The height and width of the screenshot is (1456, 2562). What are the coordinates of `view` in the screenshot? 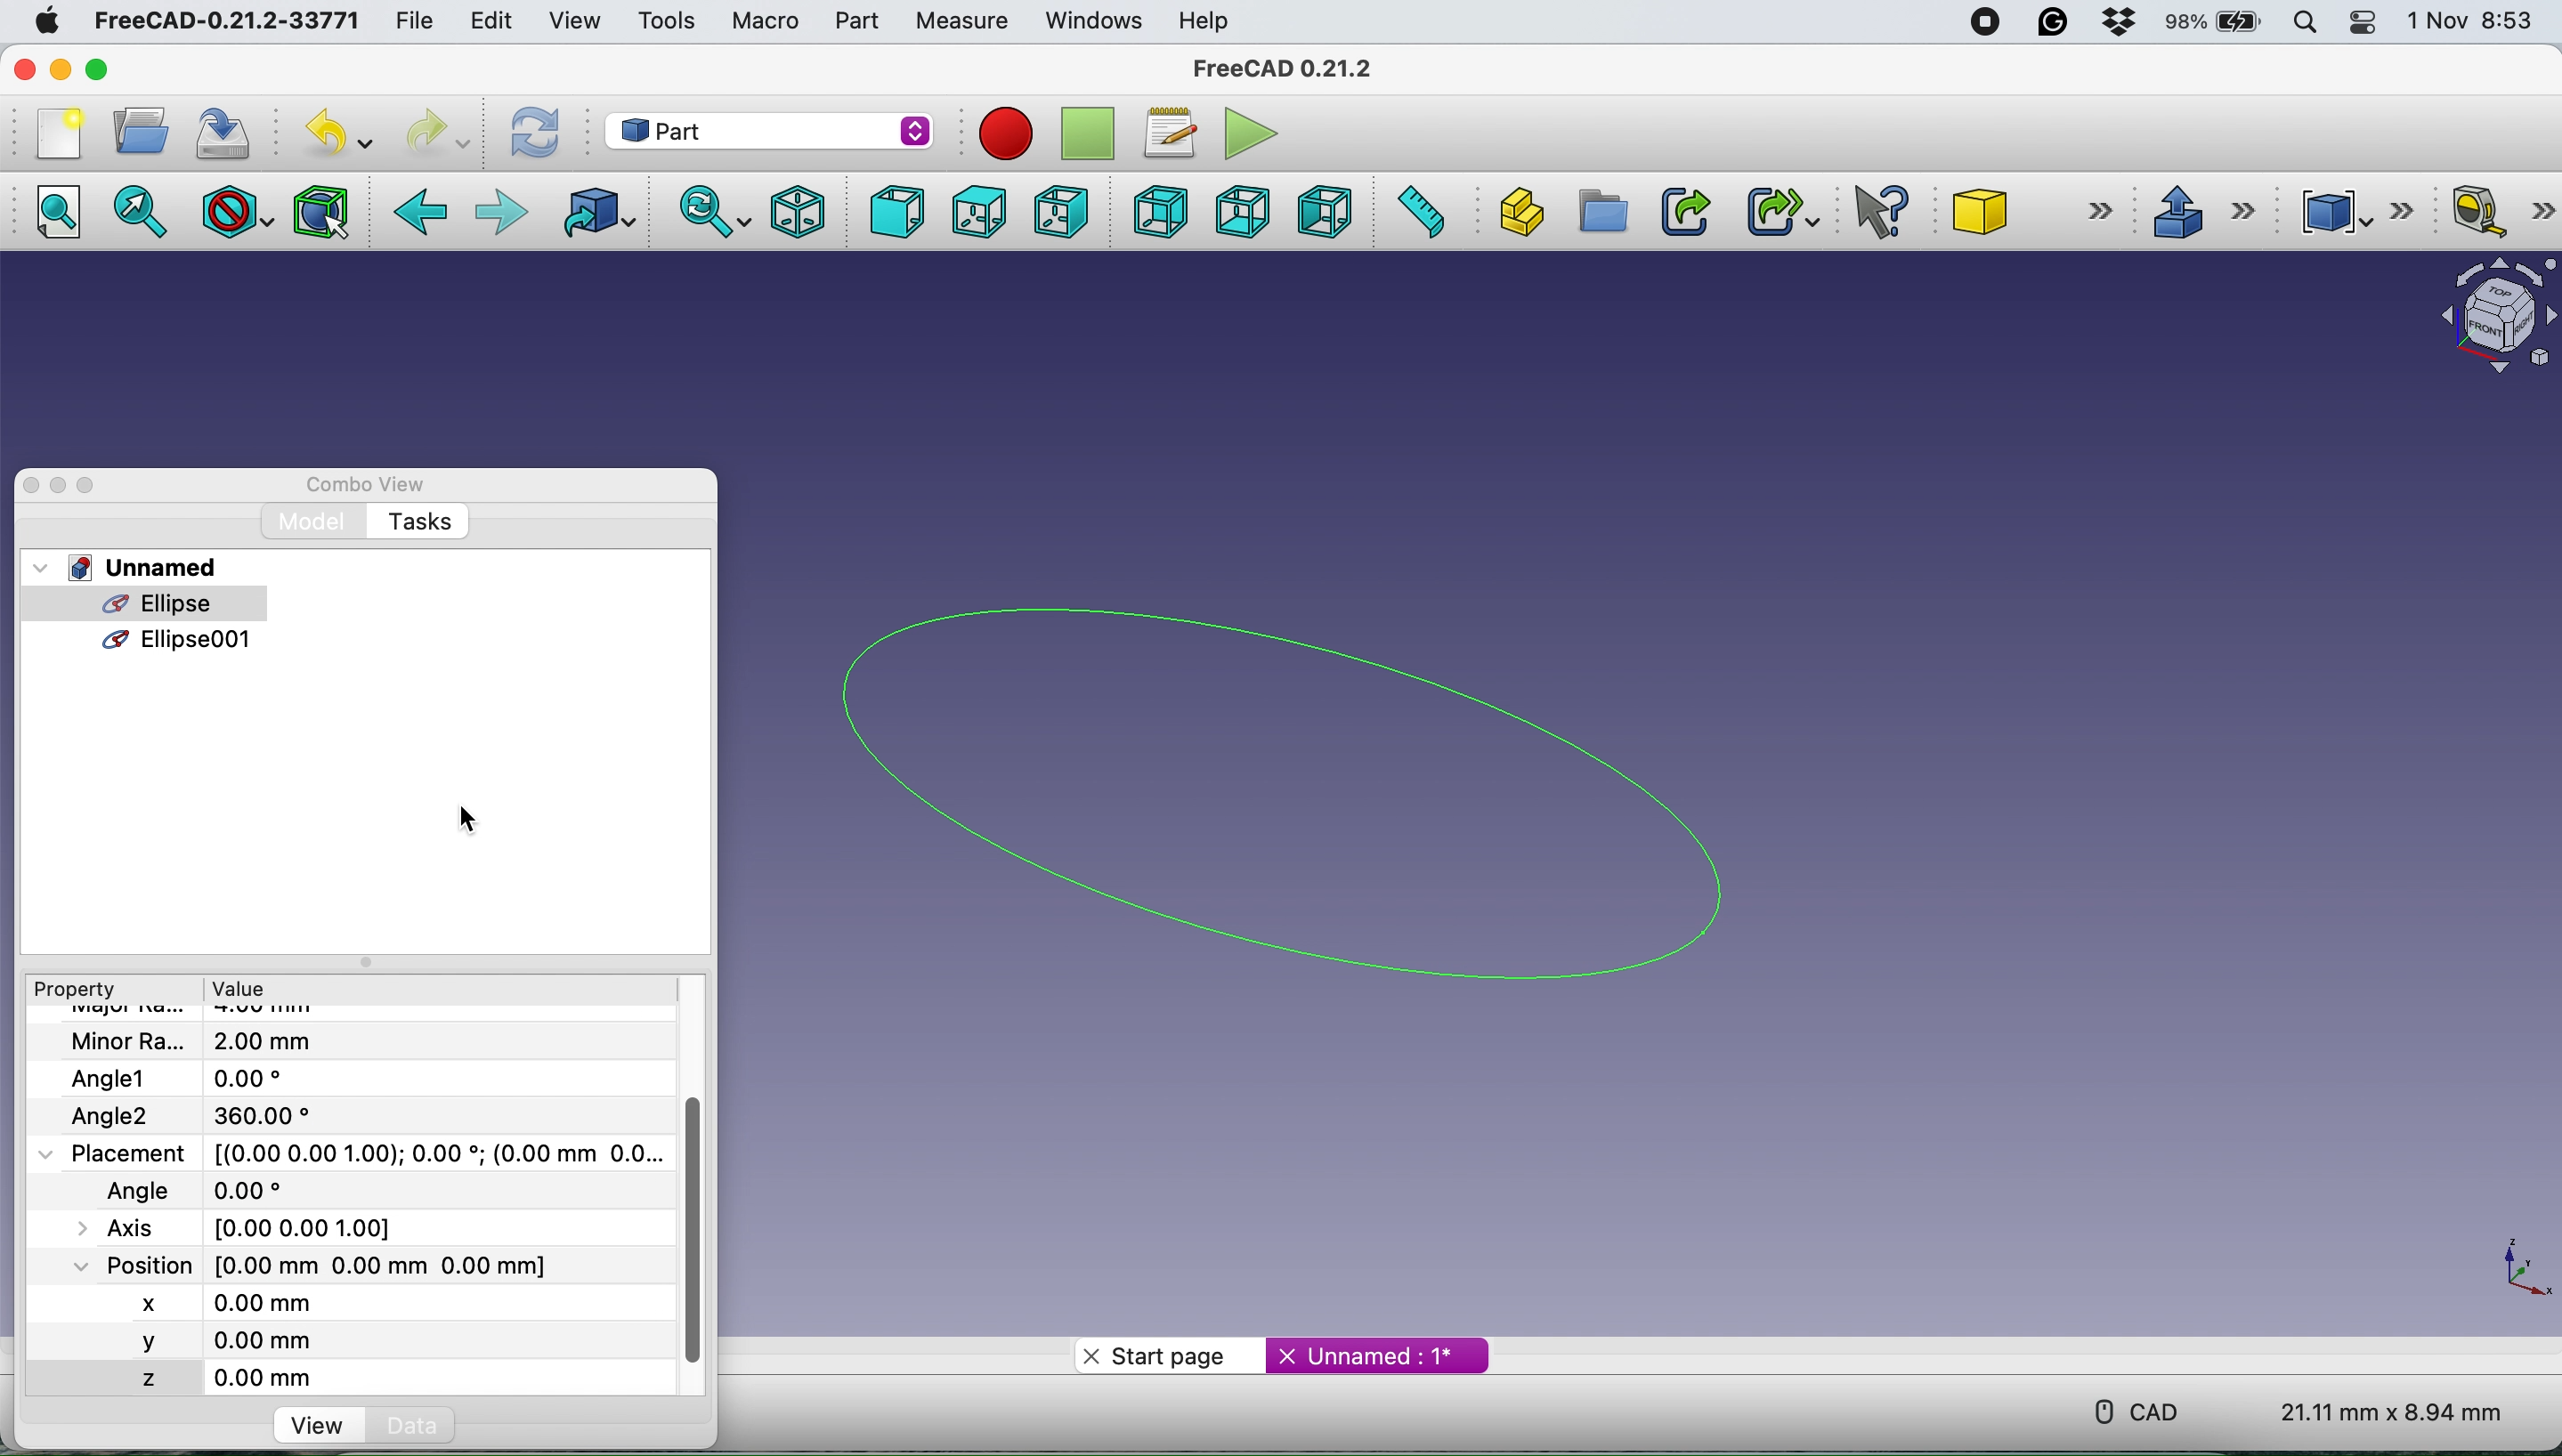 It's located at (572, 19).